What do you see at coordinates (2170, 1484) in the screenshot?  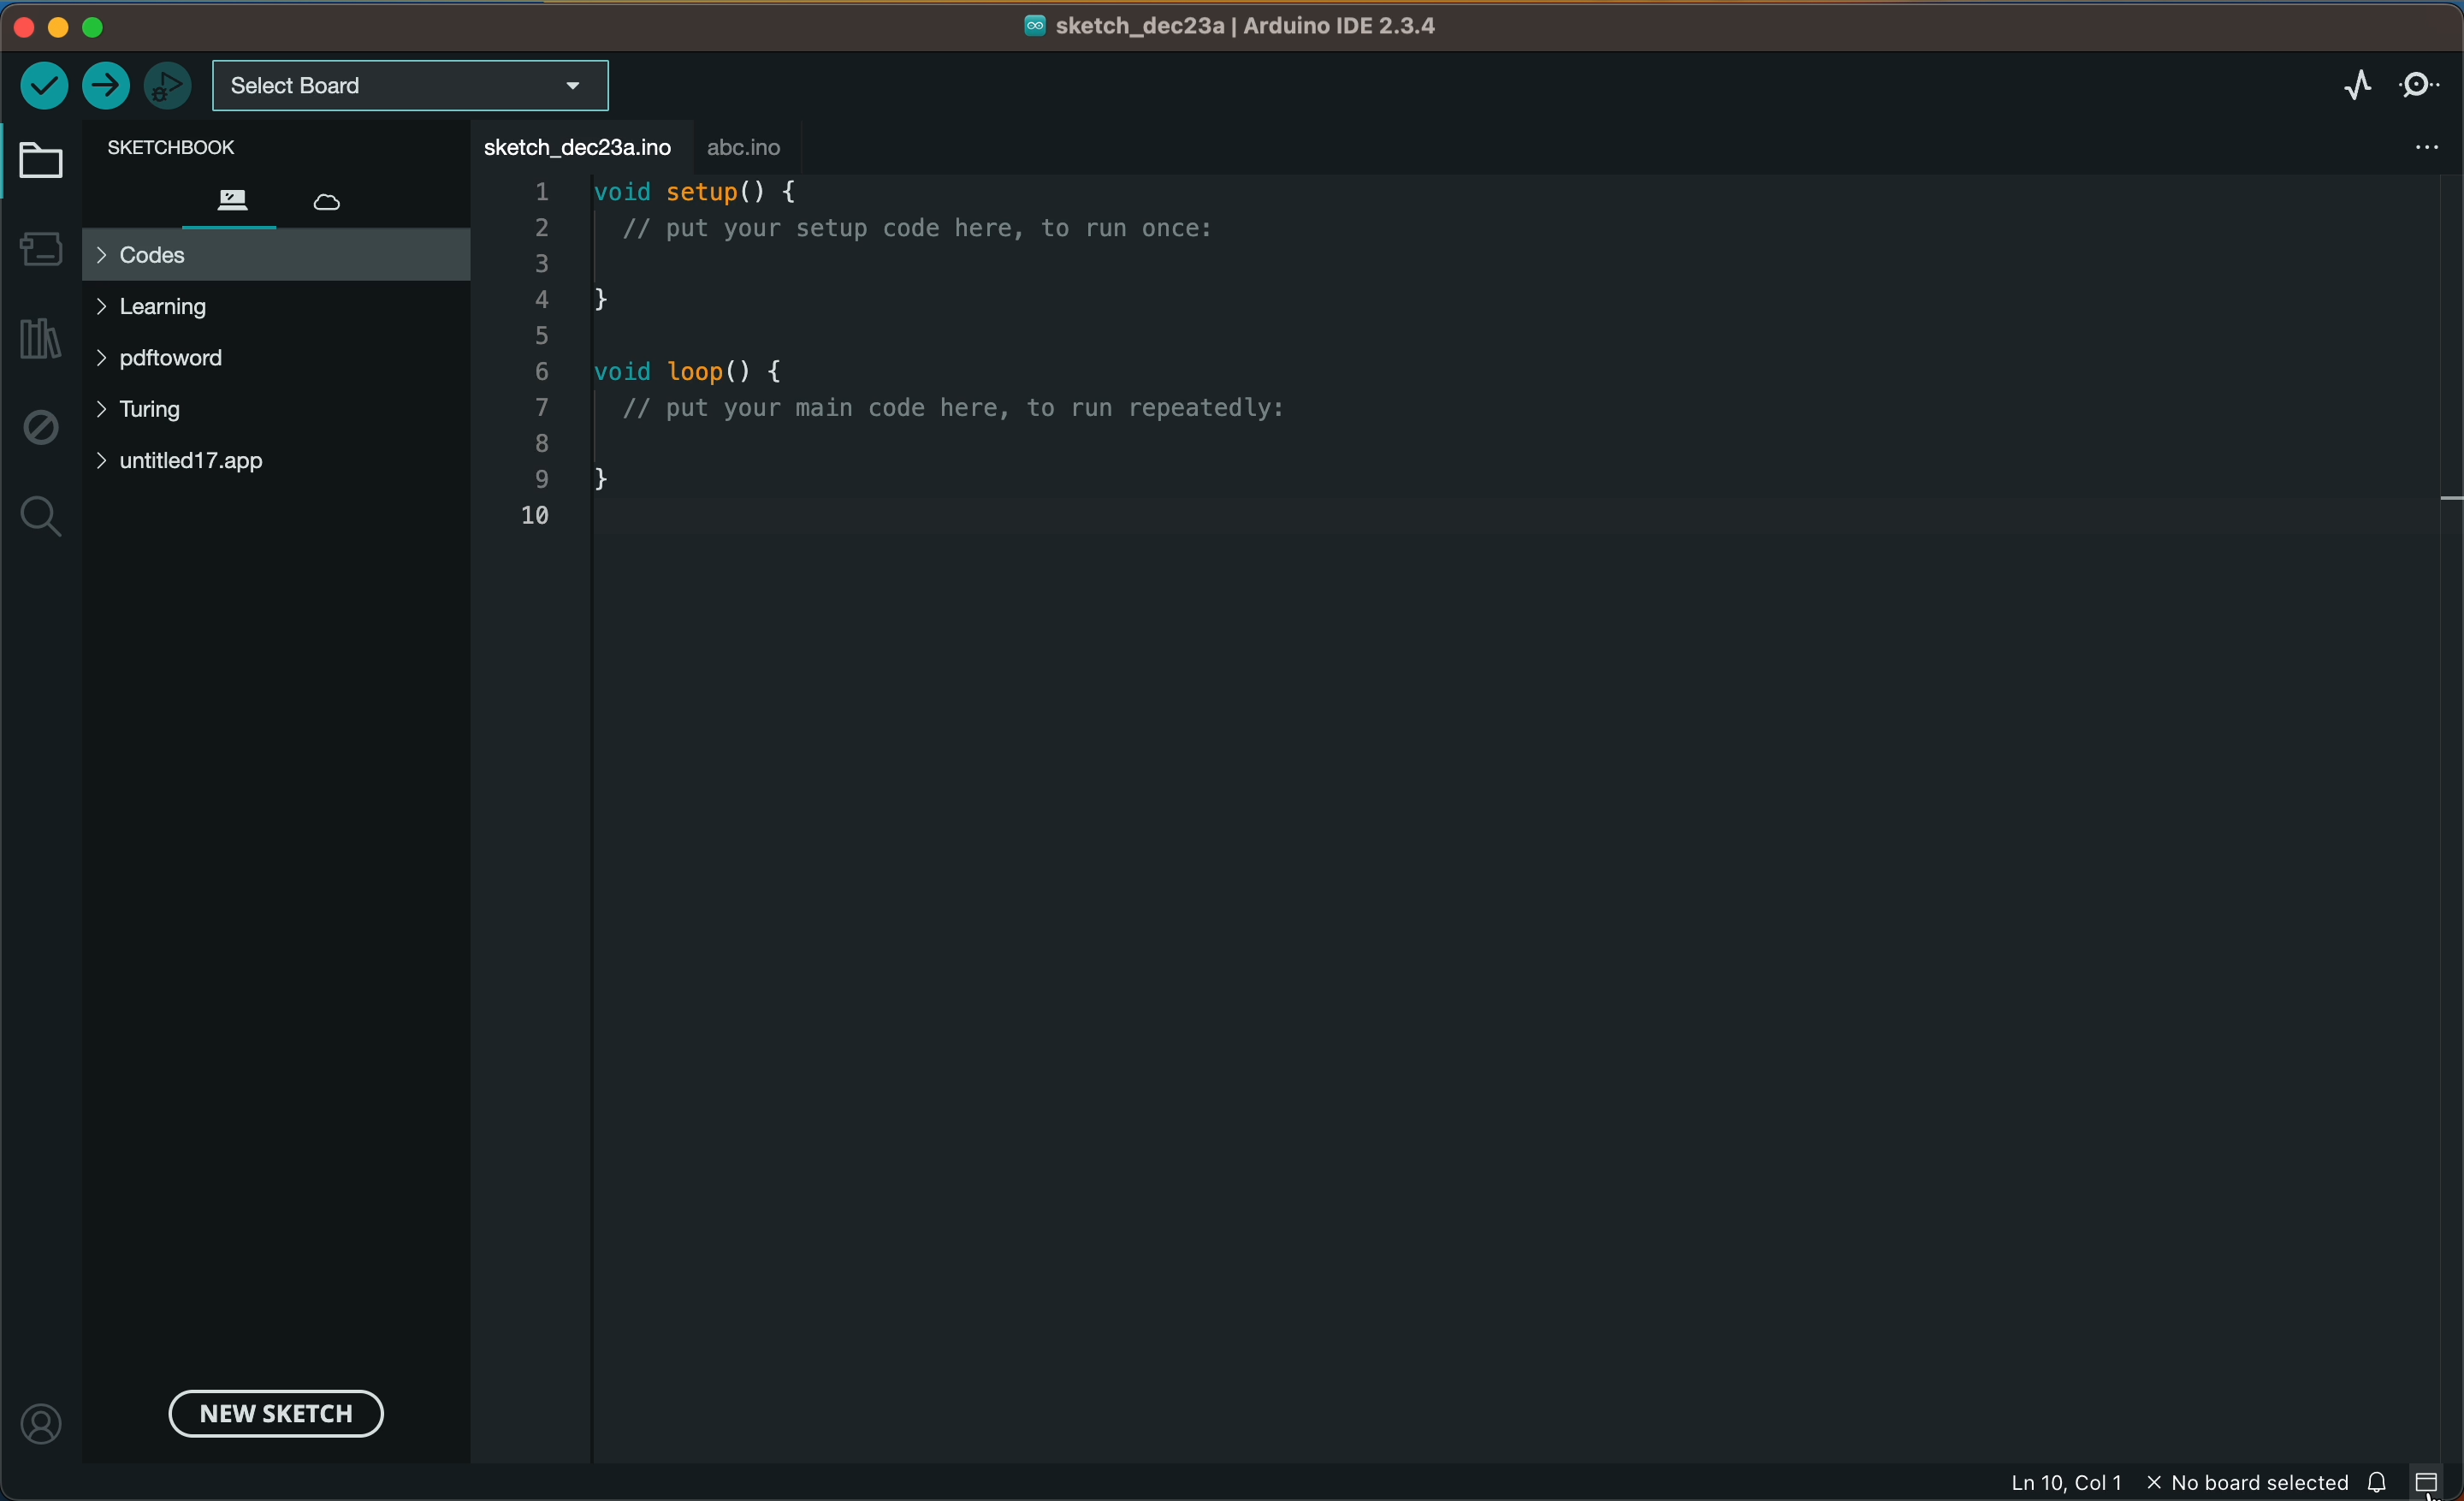 I see `file information` at bounding box center [2170, 1484].